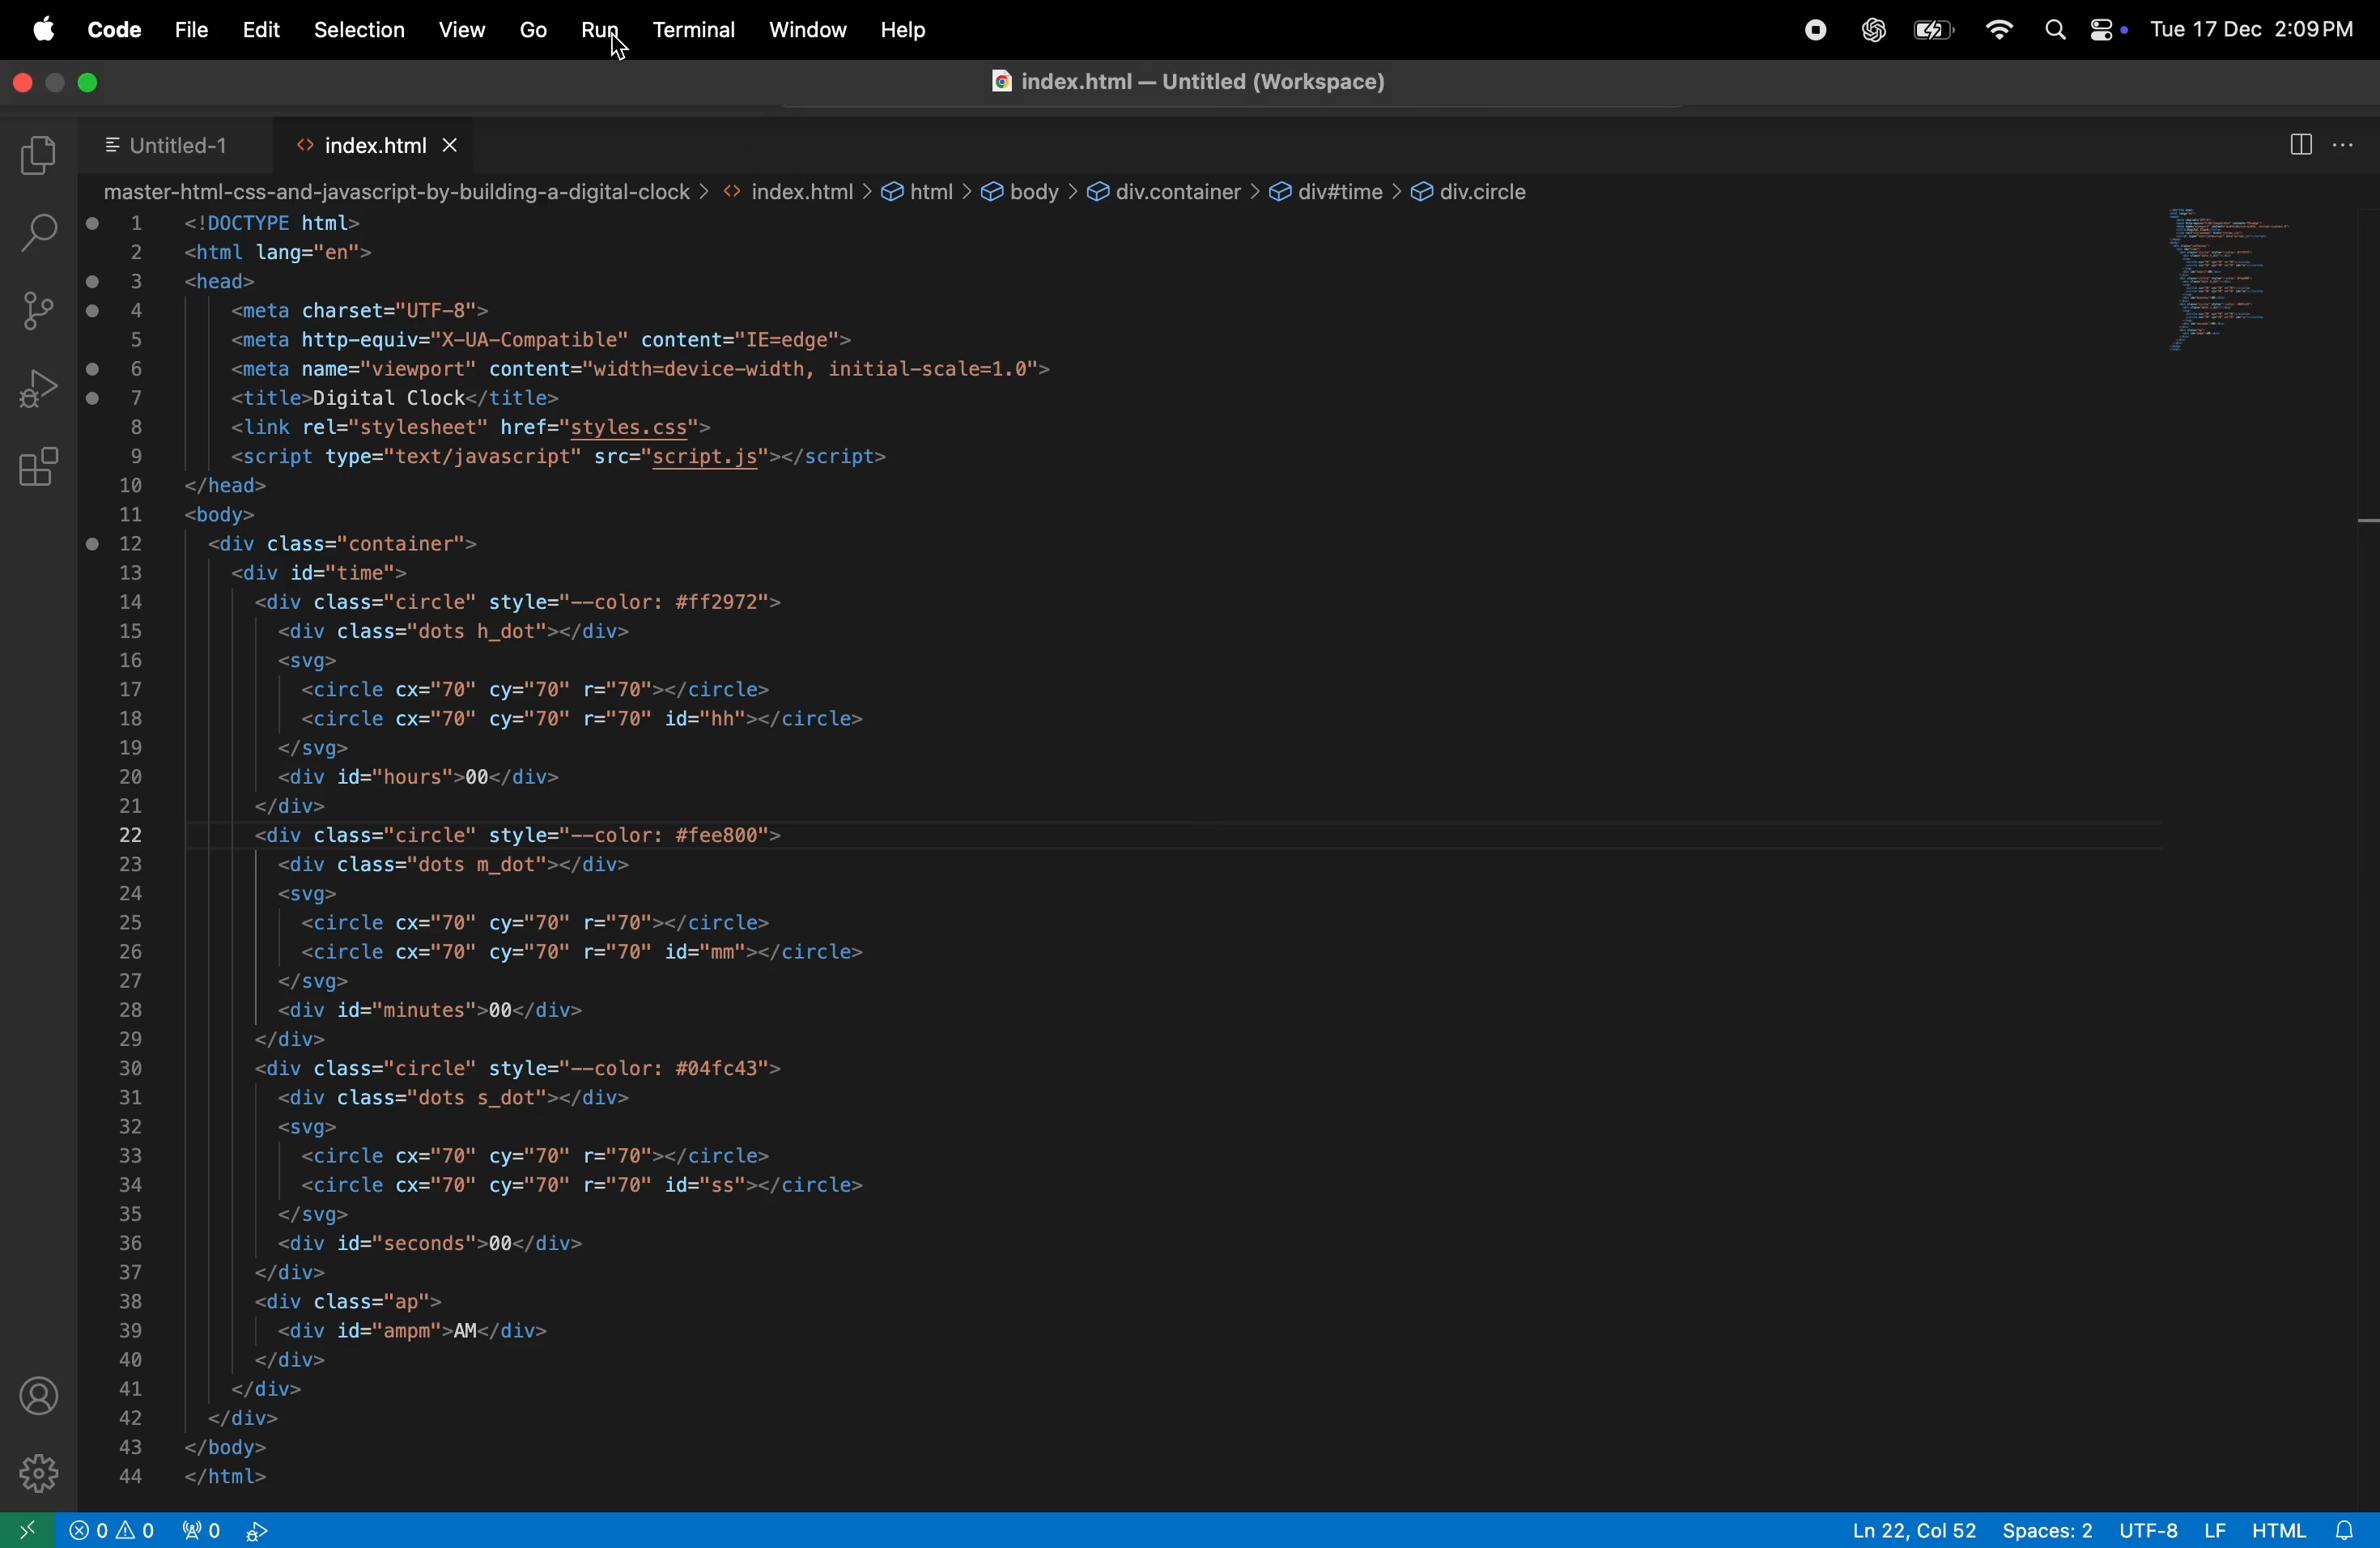 The width and height of the screenshot is (2380, 1548). Describe the element at coordinates (140, 1529) in the screenshot. I see `alert` at that location.